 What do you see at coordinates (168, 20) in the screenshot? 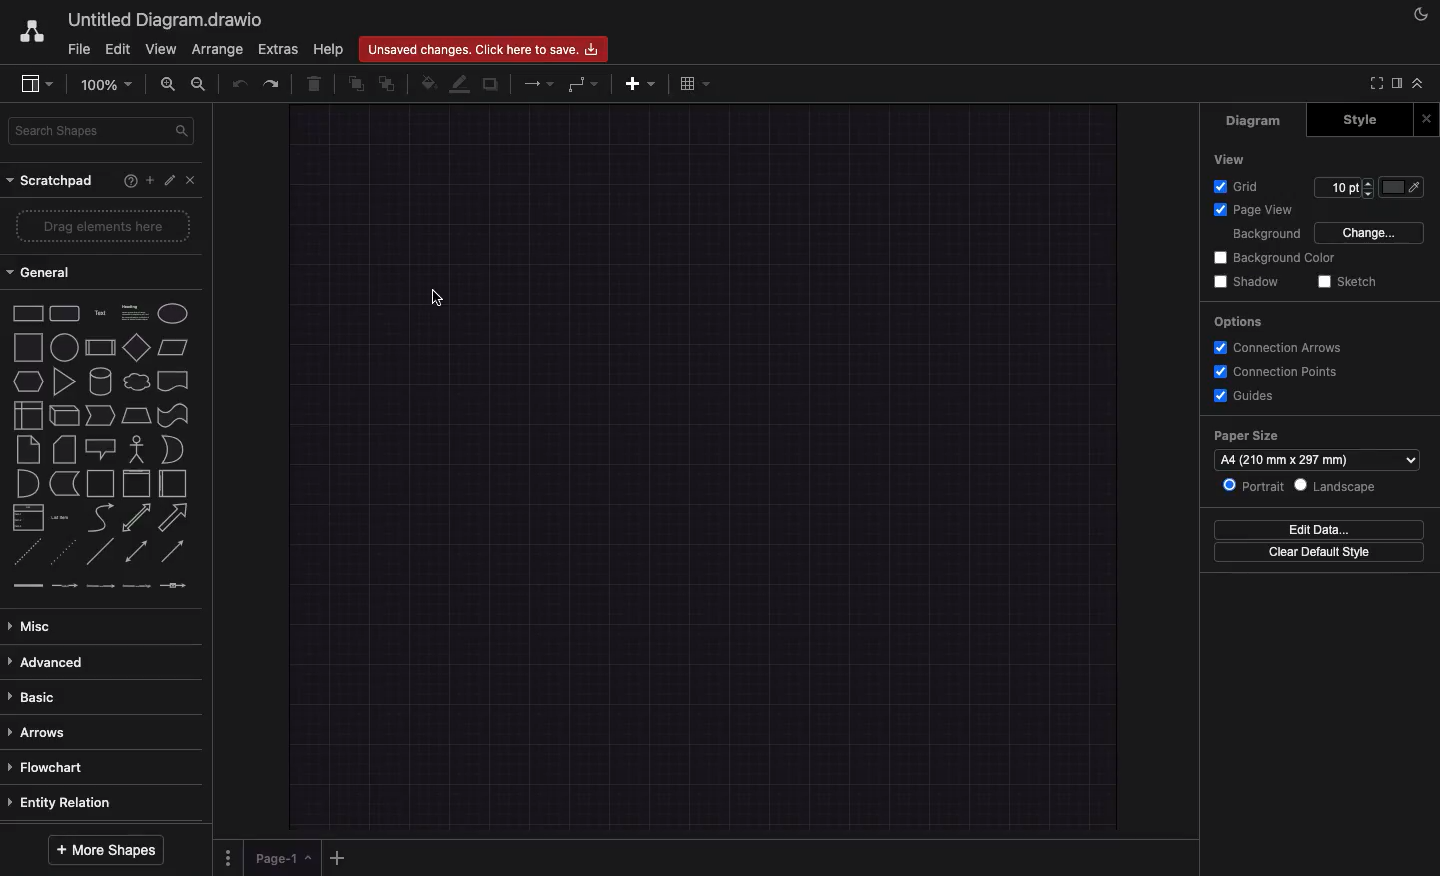
I see `current window: Untitled Diagram.drawio` at bounding box center [168, 20].